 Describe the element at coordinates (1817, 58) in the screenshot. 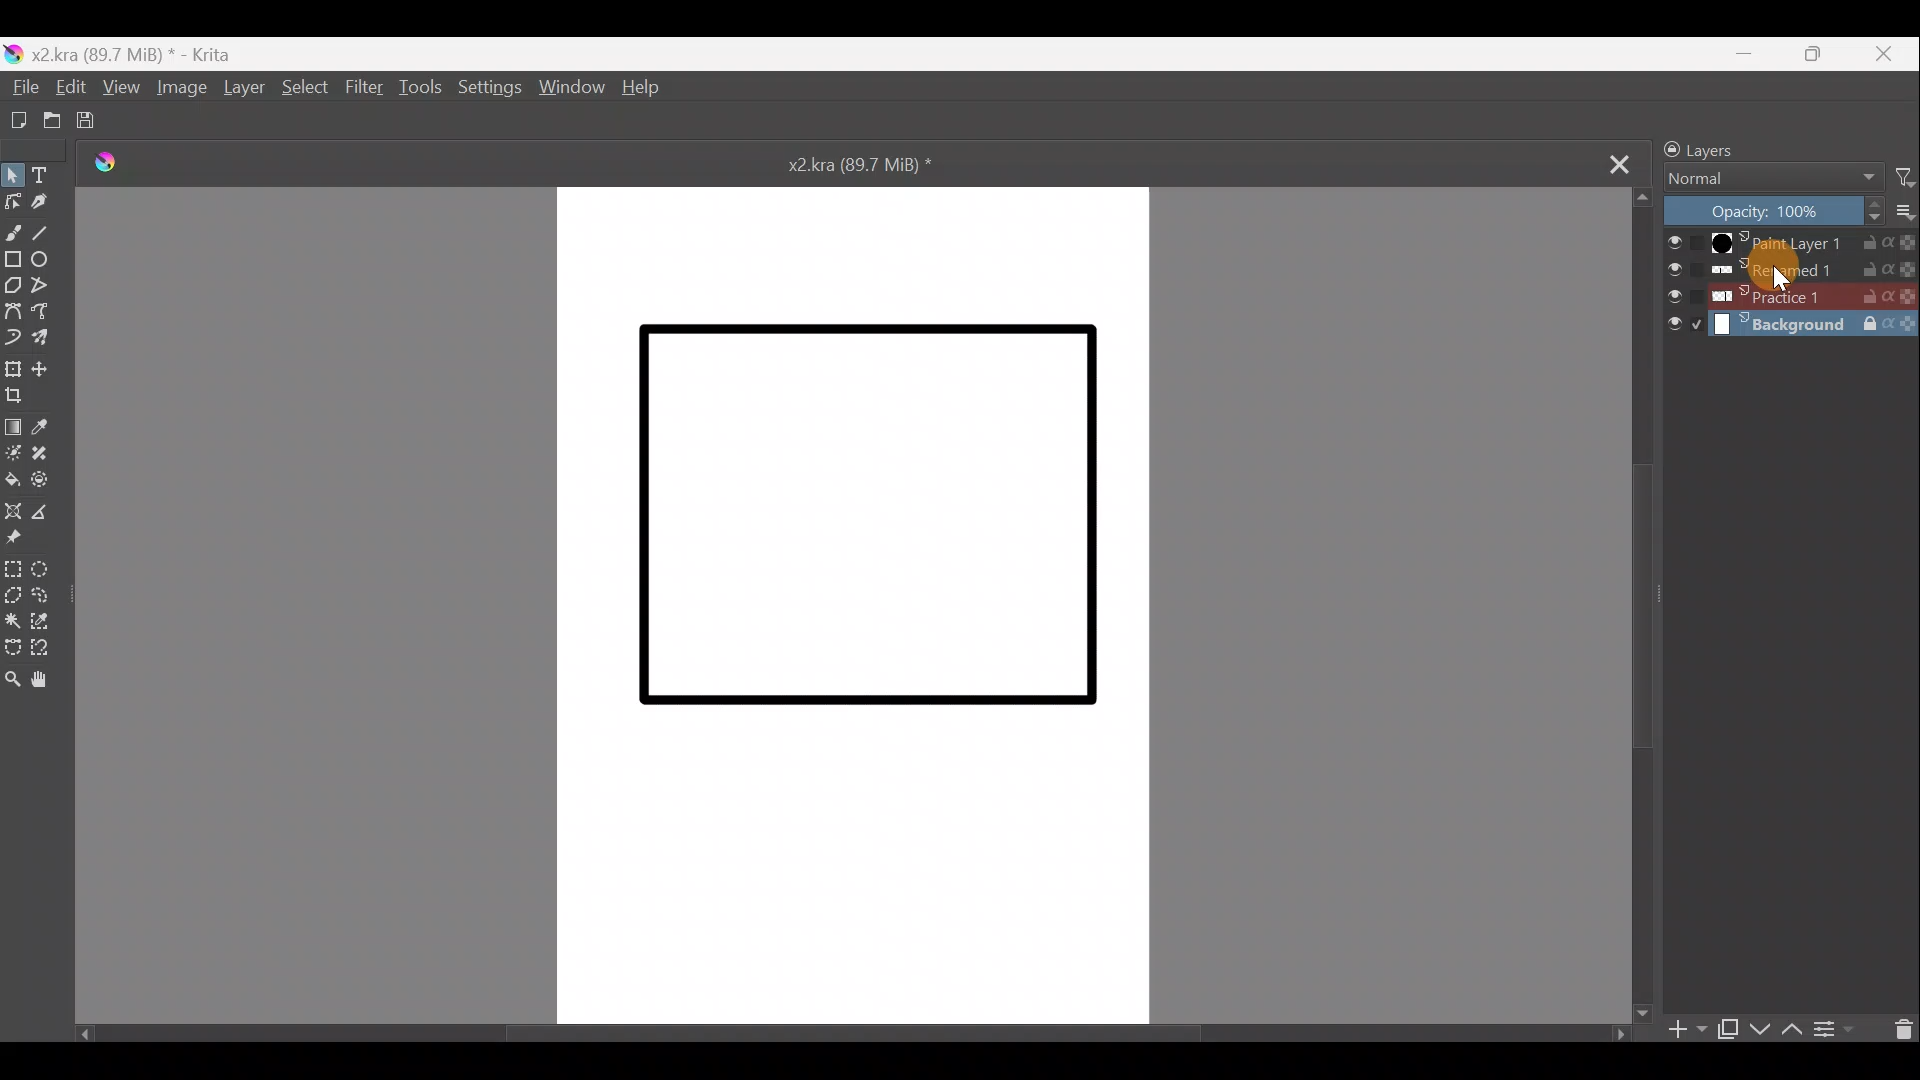

I see `Maximise` at that location.